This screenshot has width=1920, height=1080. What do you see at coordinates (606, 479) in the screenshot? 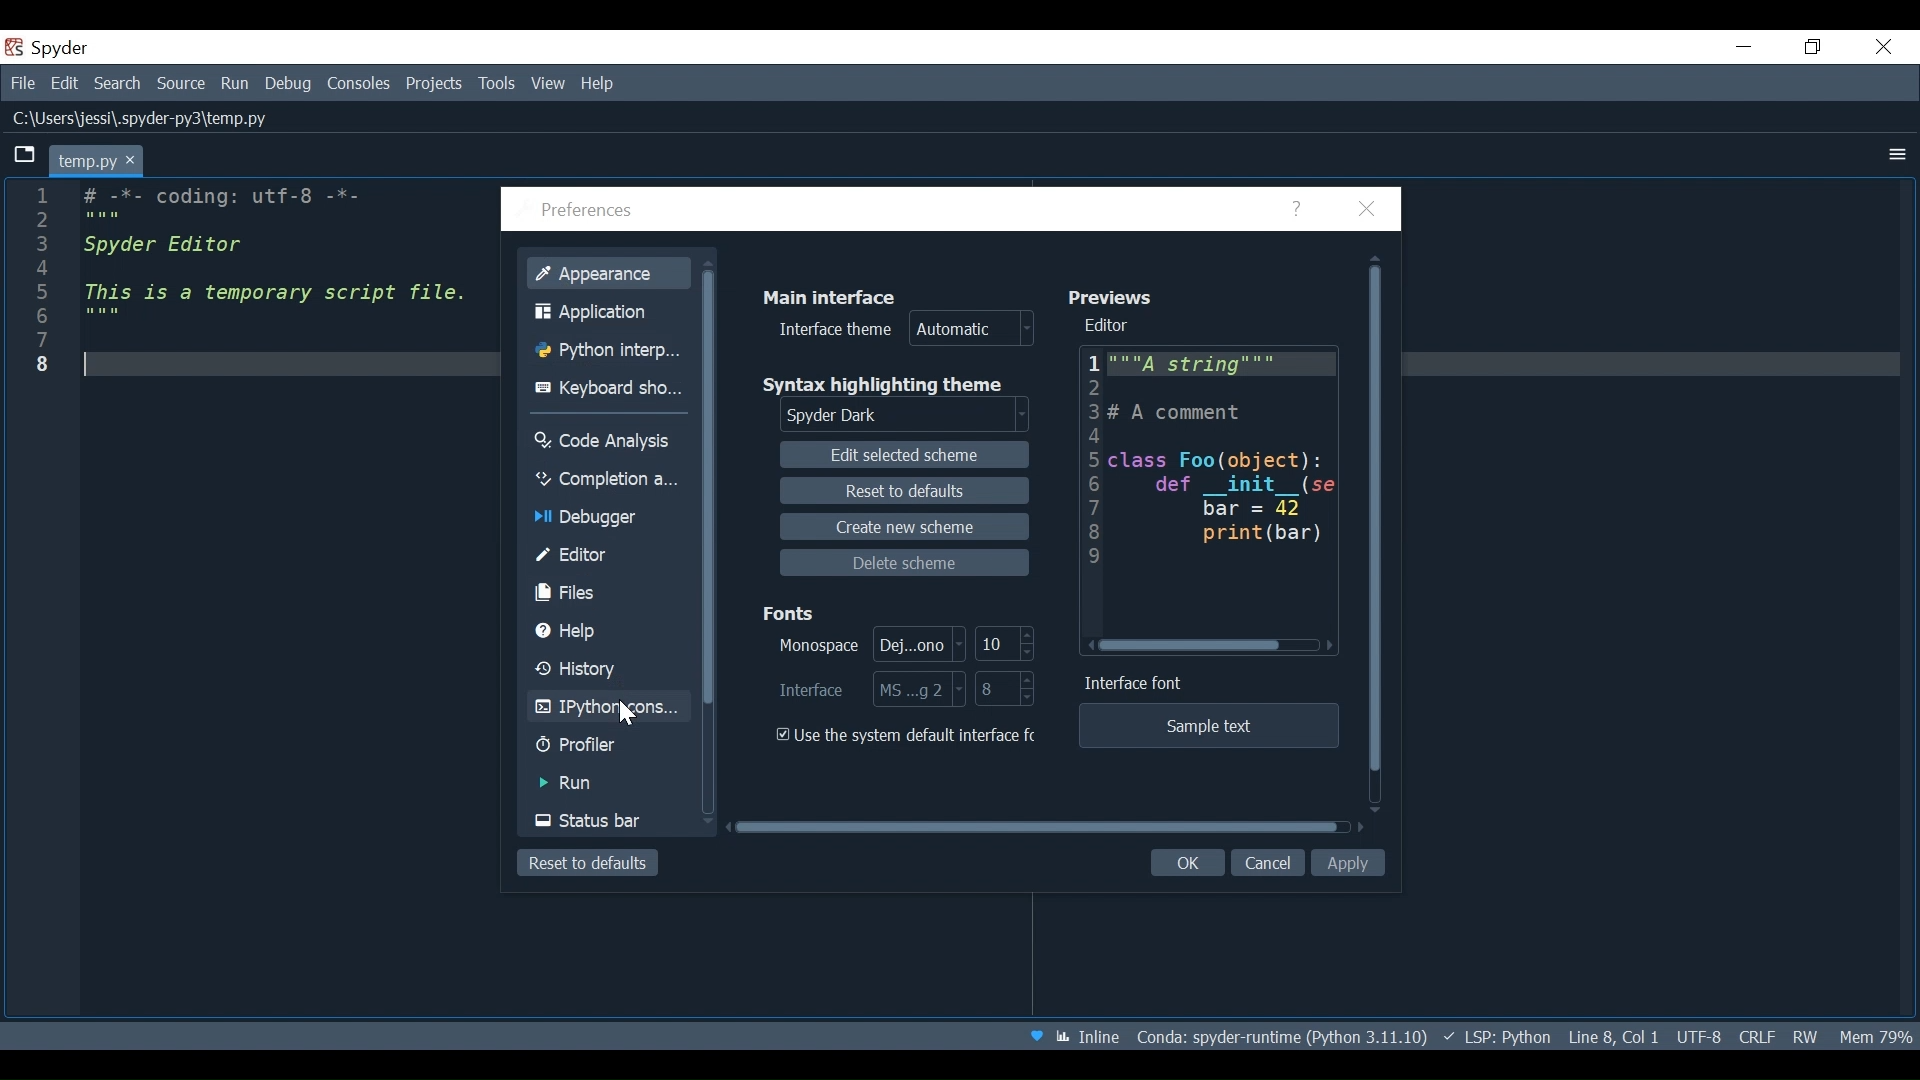
I see `Completion analysis` at bounding box center [606, 479].